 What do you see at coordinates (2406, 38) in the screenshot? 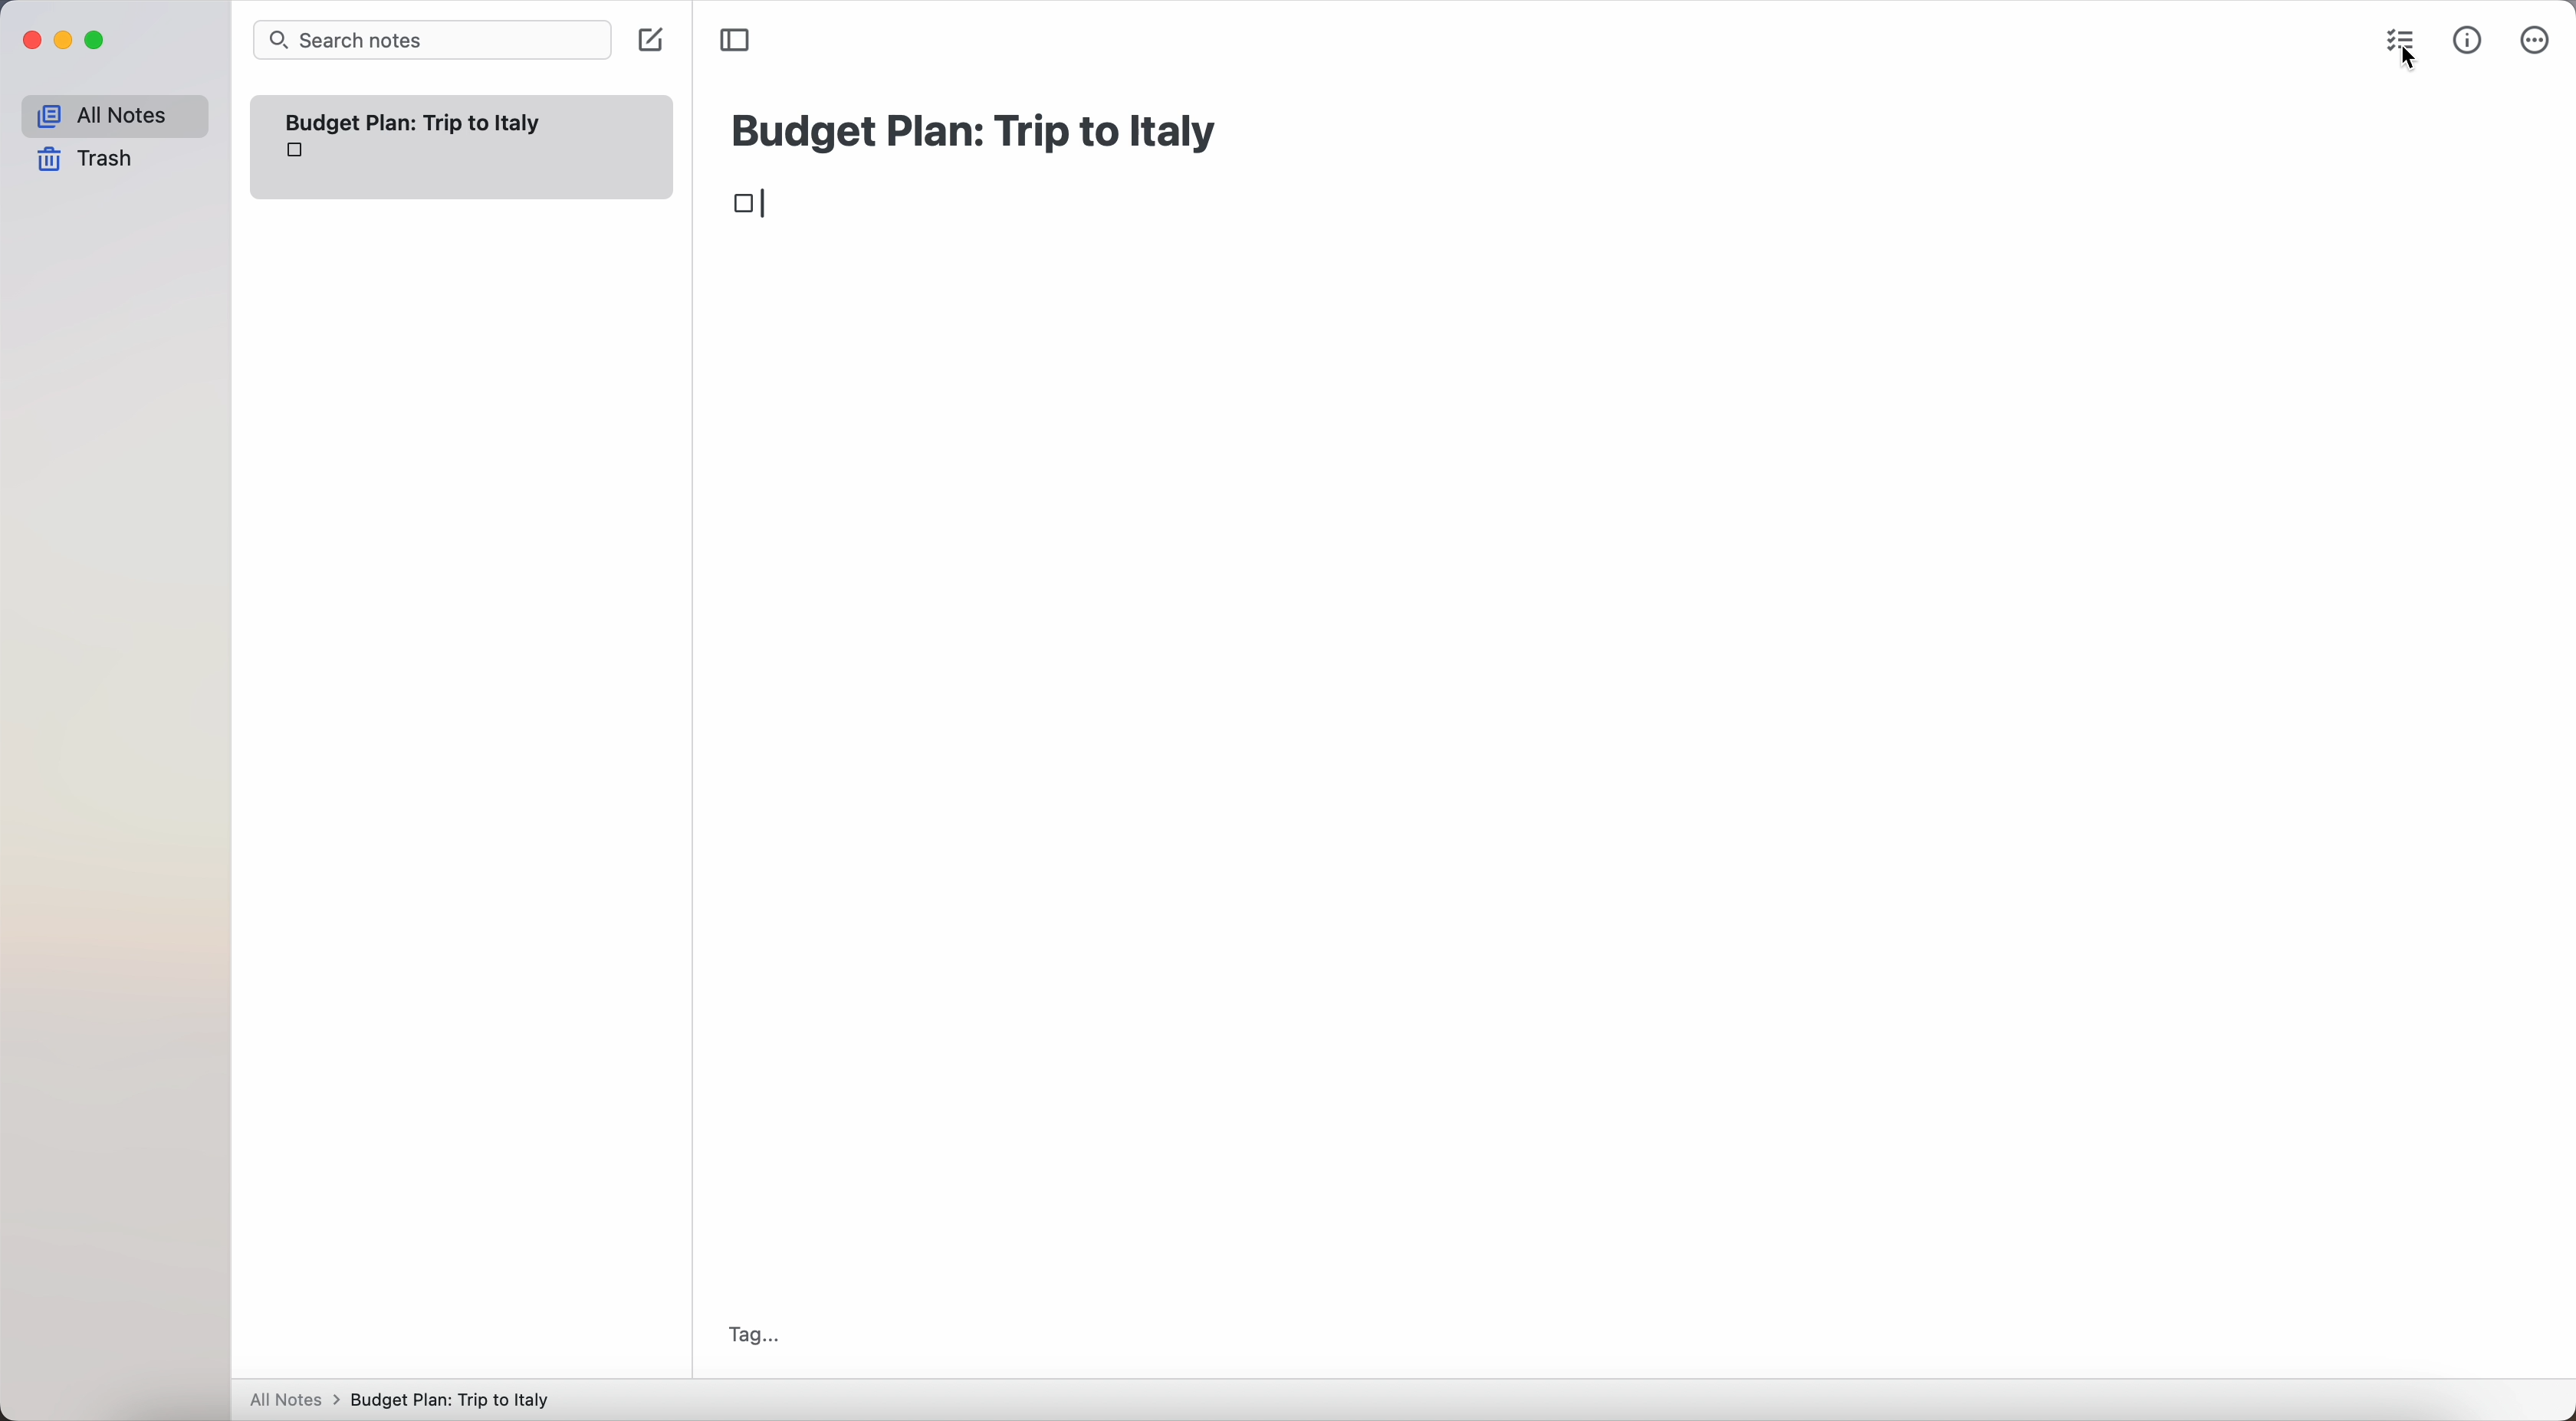
I see `check list` at bounding box center [2406, 38].